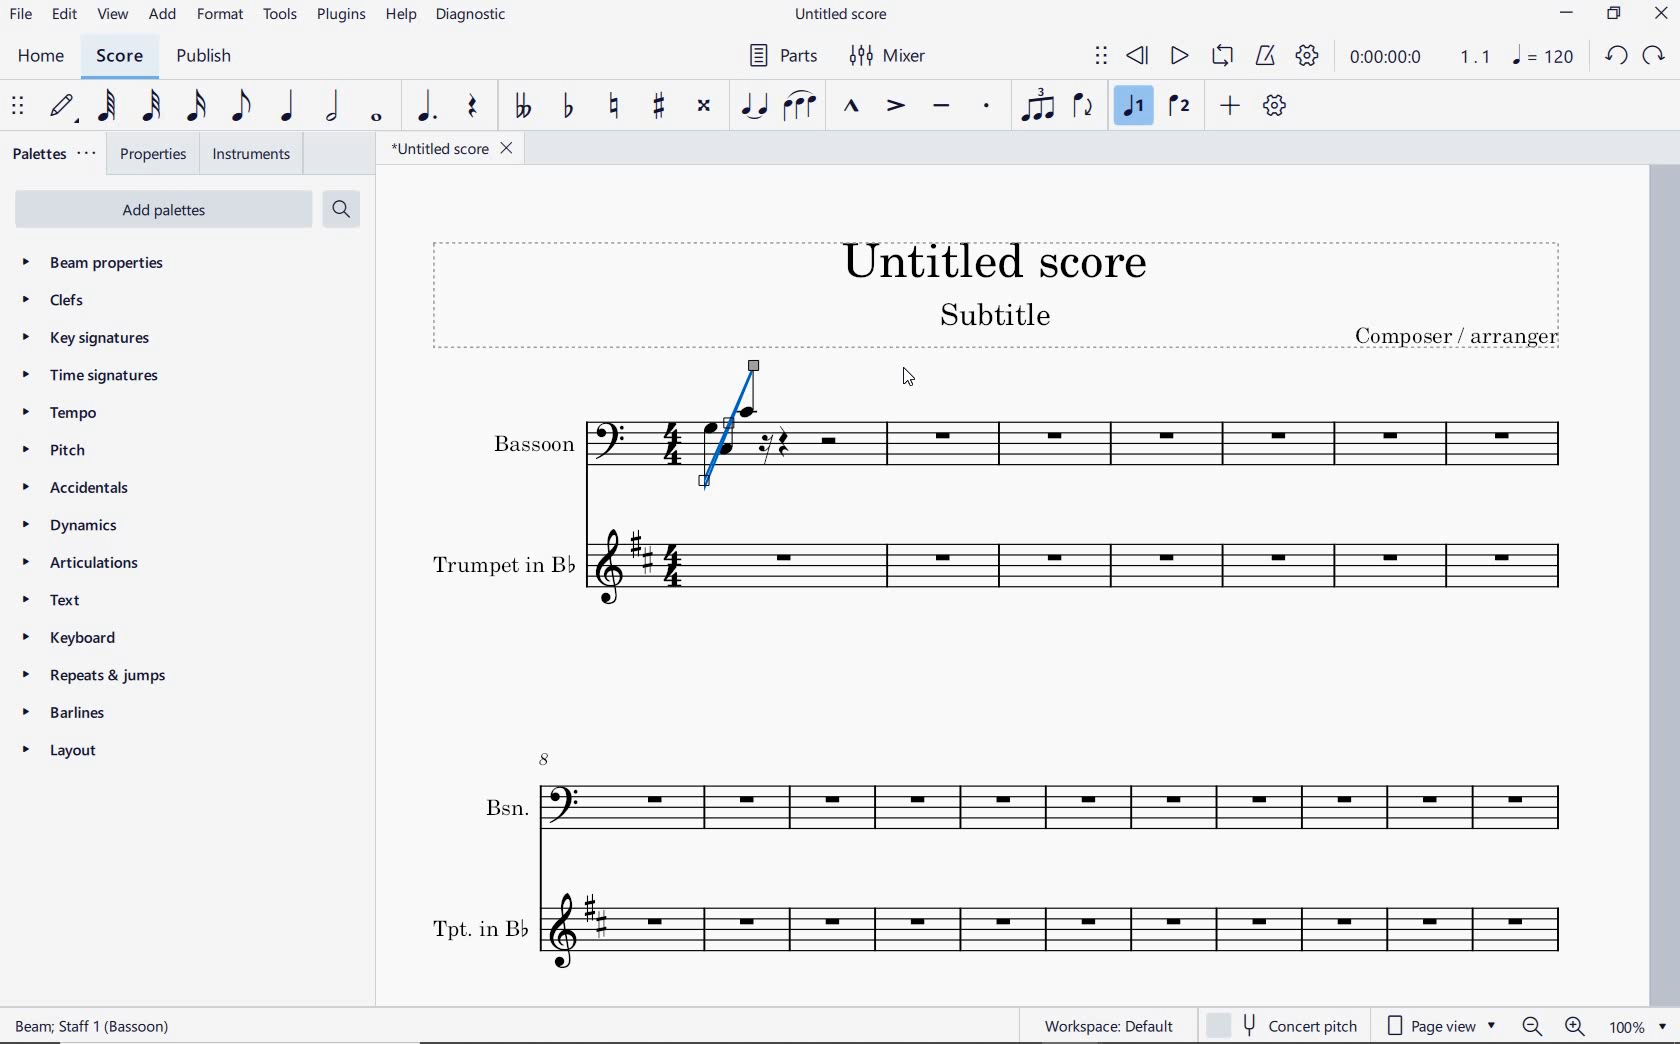  I want to click on voice 2, so click(1180, 107).